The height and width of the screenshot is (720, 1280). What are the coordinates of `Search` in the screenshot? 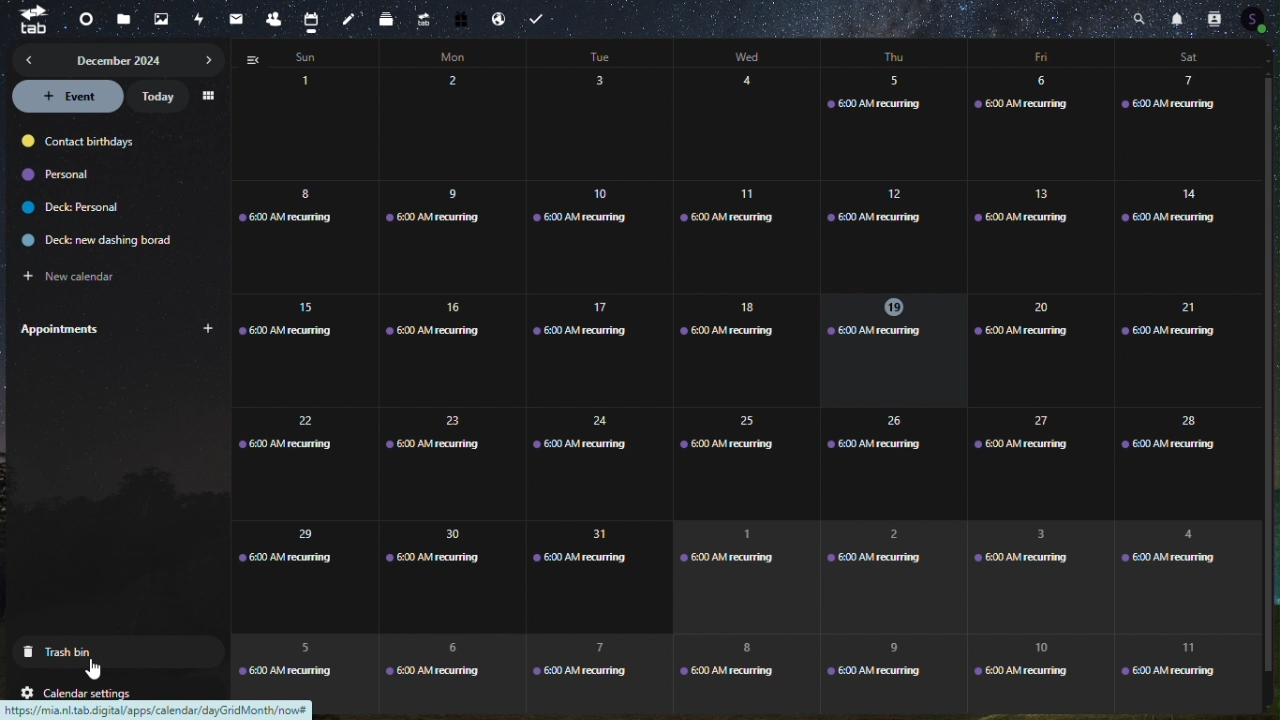 It's located at (1139, 17).